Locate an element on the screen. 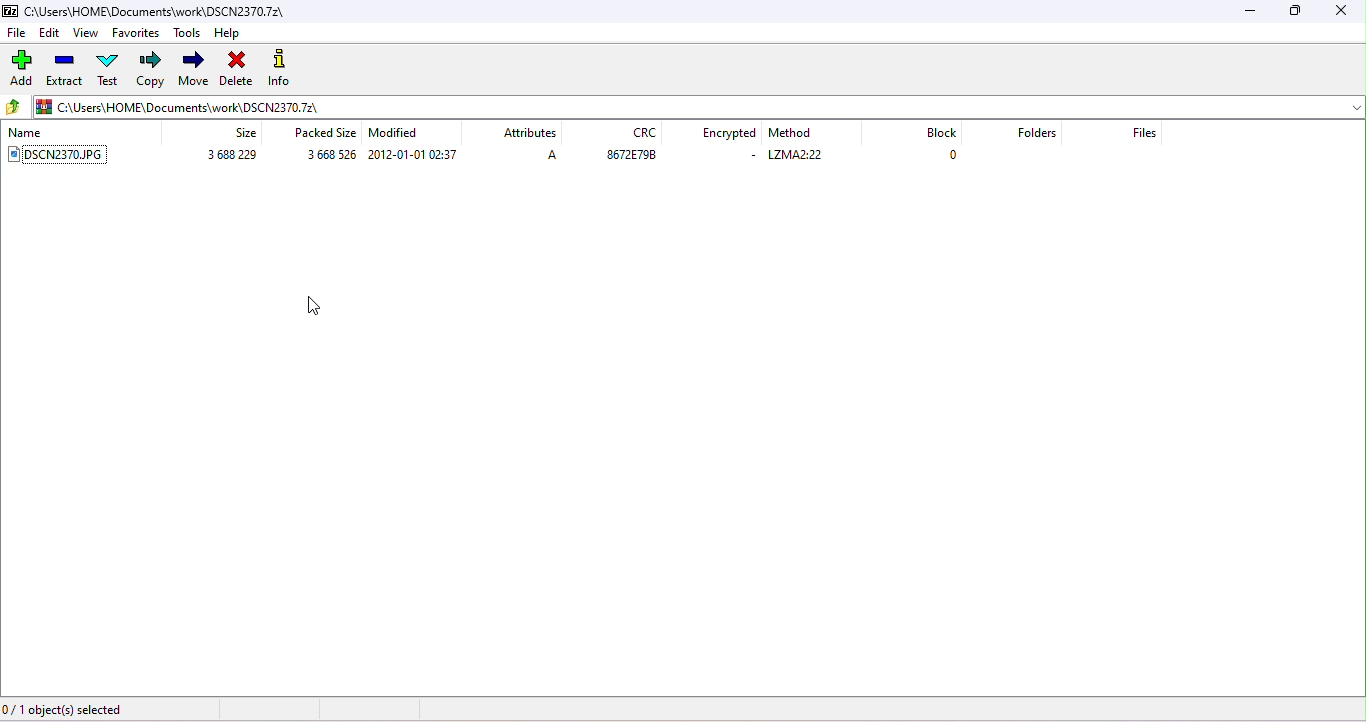 The image size is (1366, 722). help is located at coordinates (231, 36).